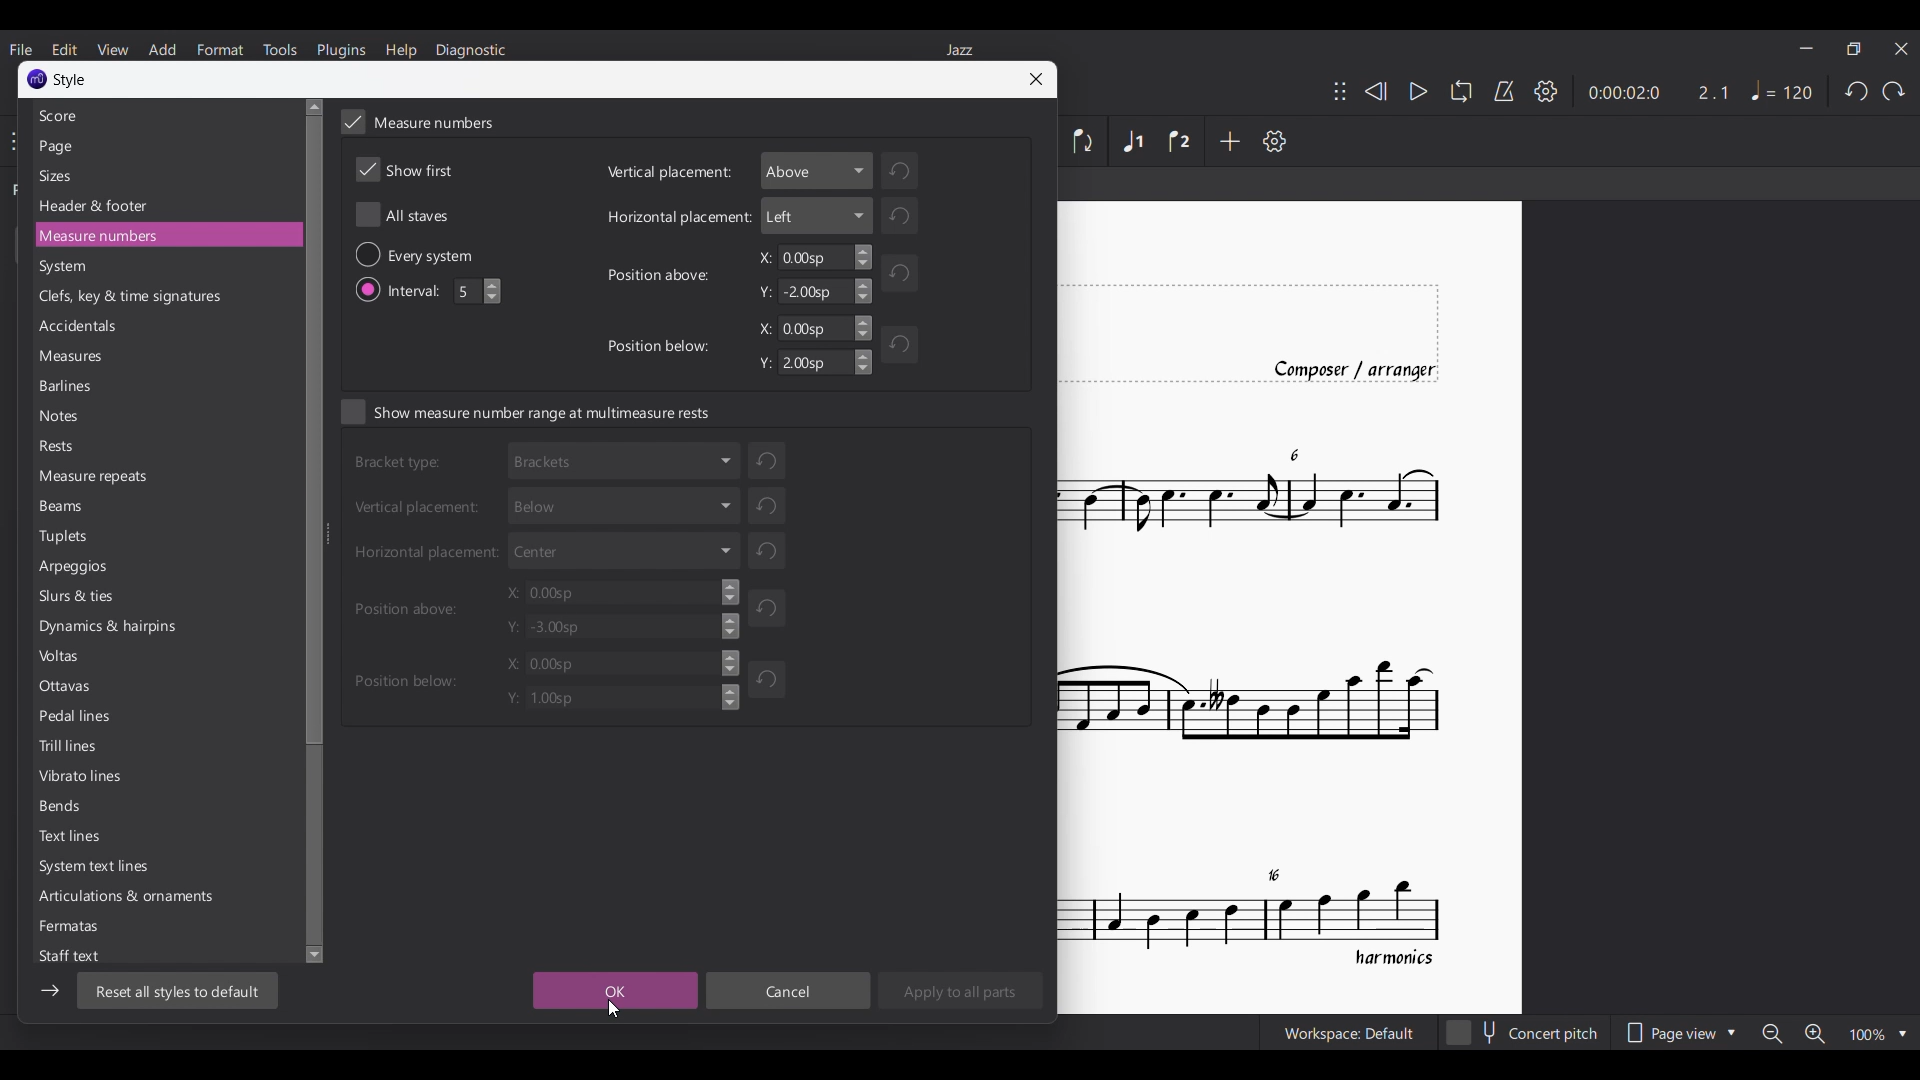  Describe the element at coordinates (809, 257) in the screenshot. I see `Input numbers for respective setting` at that location.